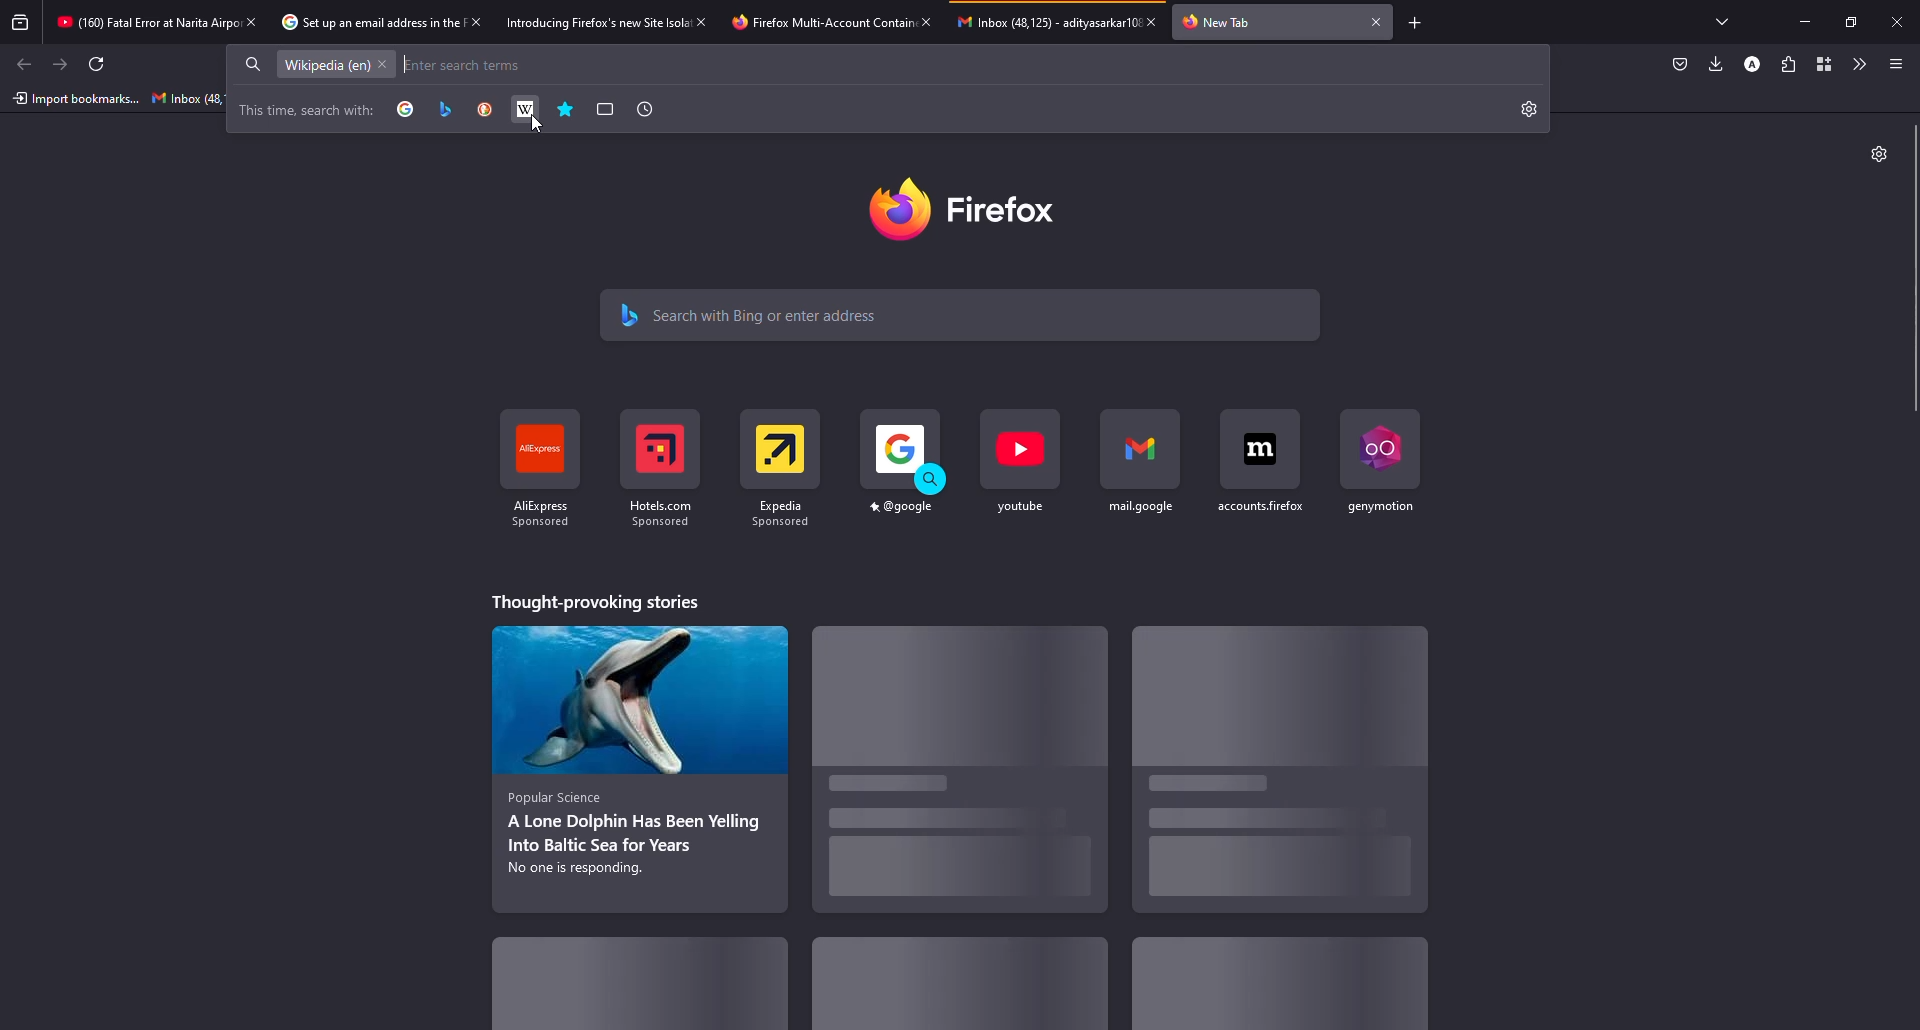  Describe the element at coordinates (62, 63) in the screenshot. I see `` at that location.